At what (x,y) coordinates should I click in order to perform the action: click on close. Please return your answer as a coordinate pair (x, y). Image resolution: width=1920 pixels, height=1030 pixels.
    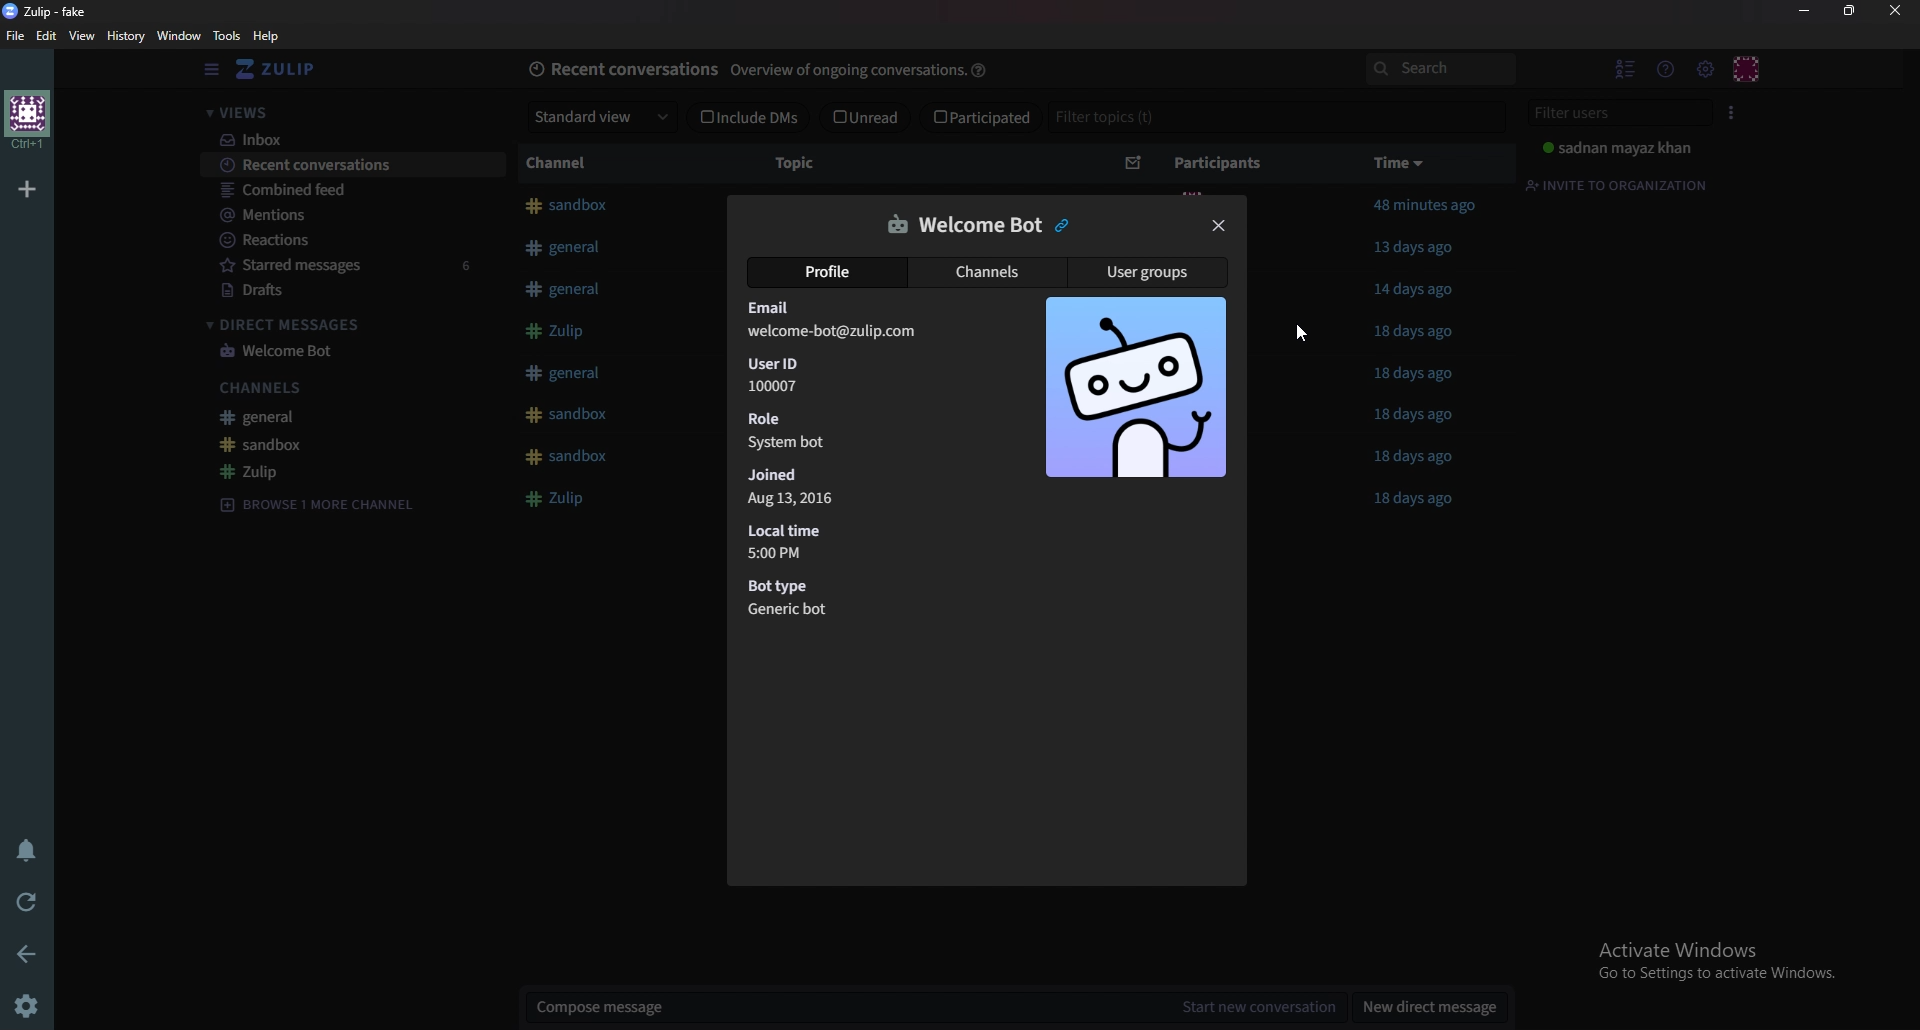
    Looking at the image, I should click on (1219, 226).